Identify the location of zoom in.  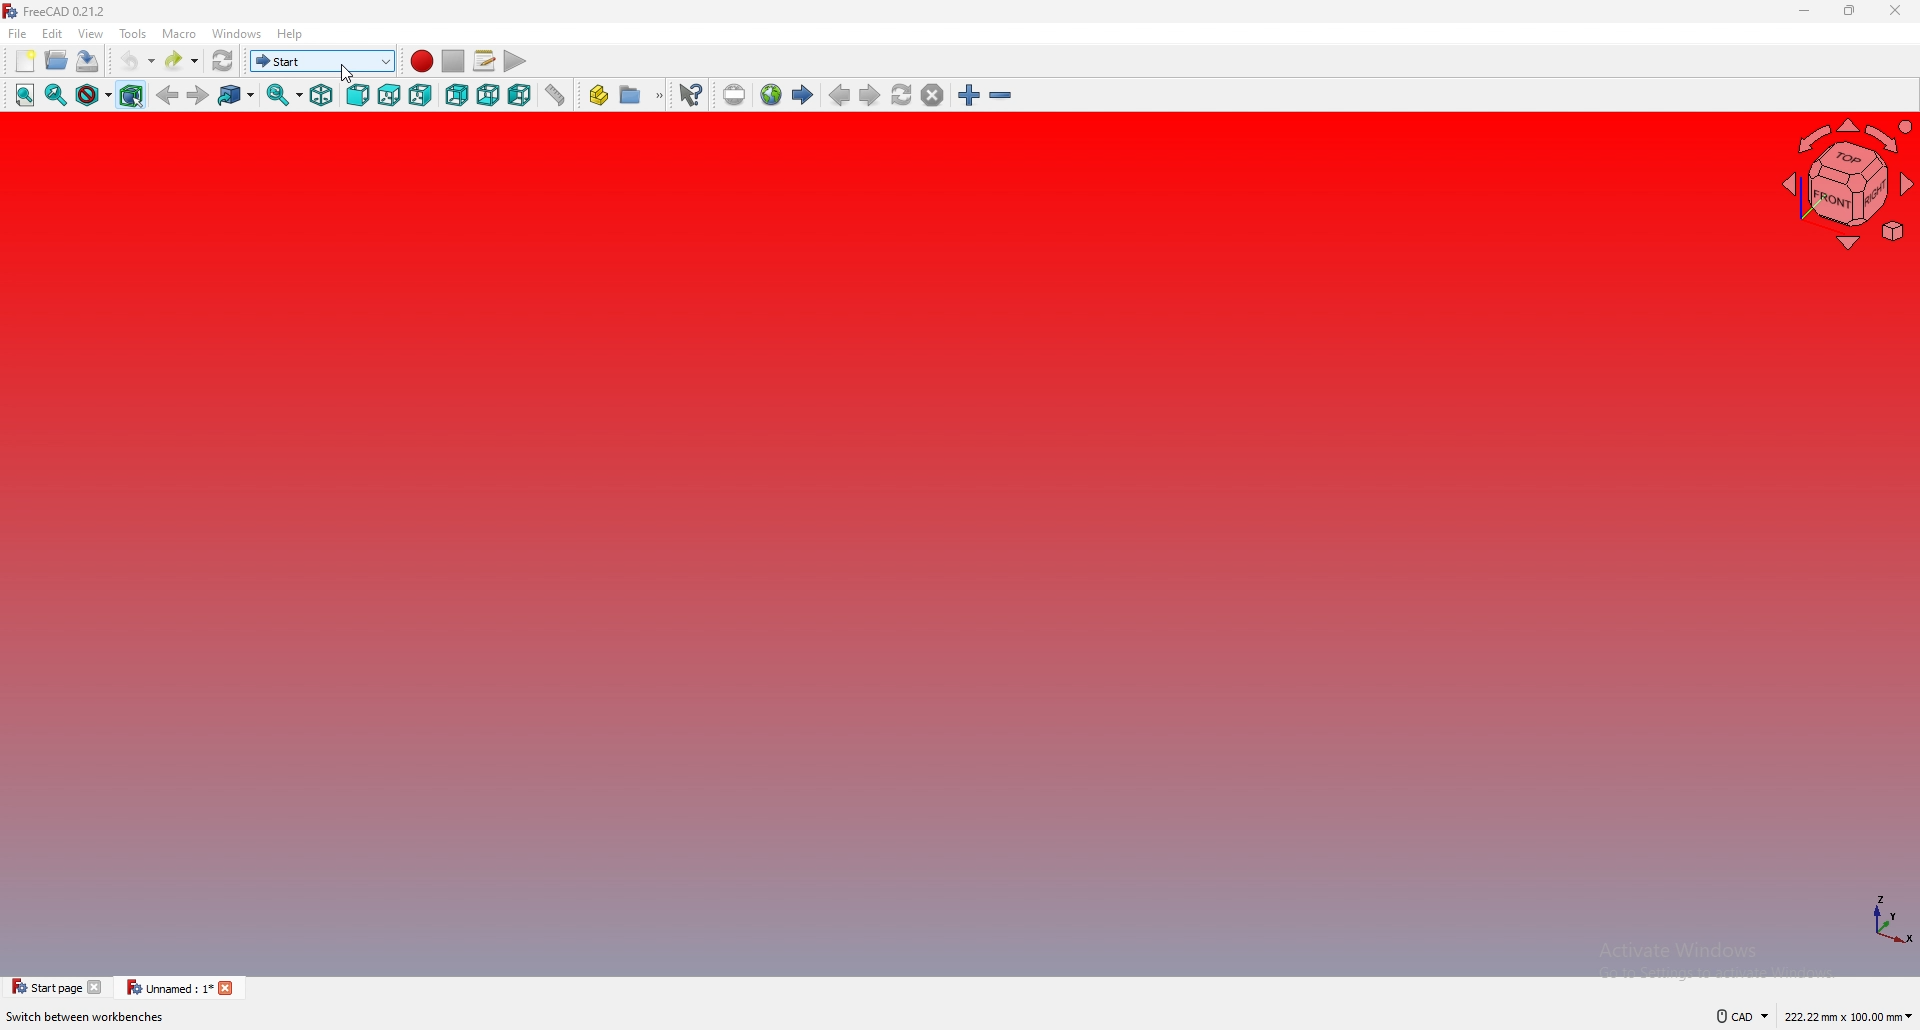
(971, 95).